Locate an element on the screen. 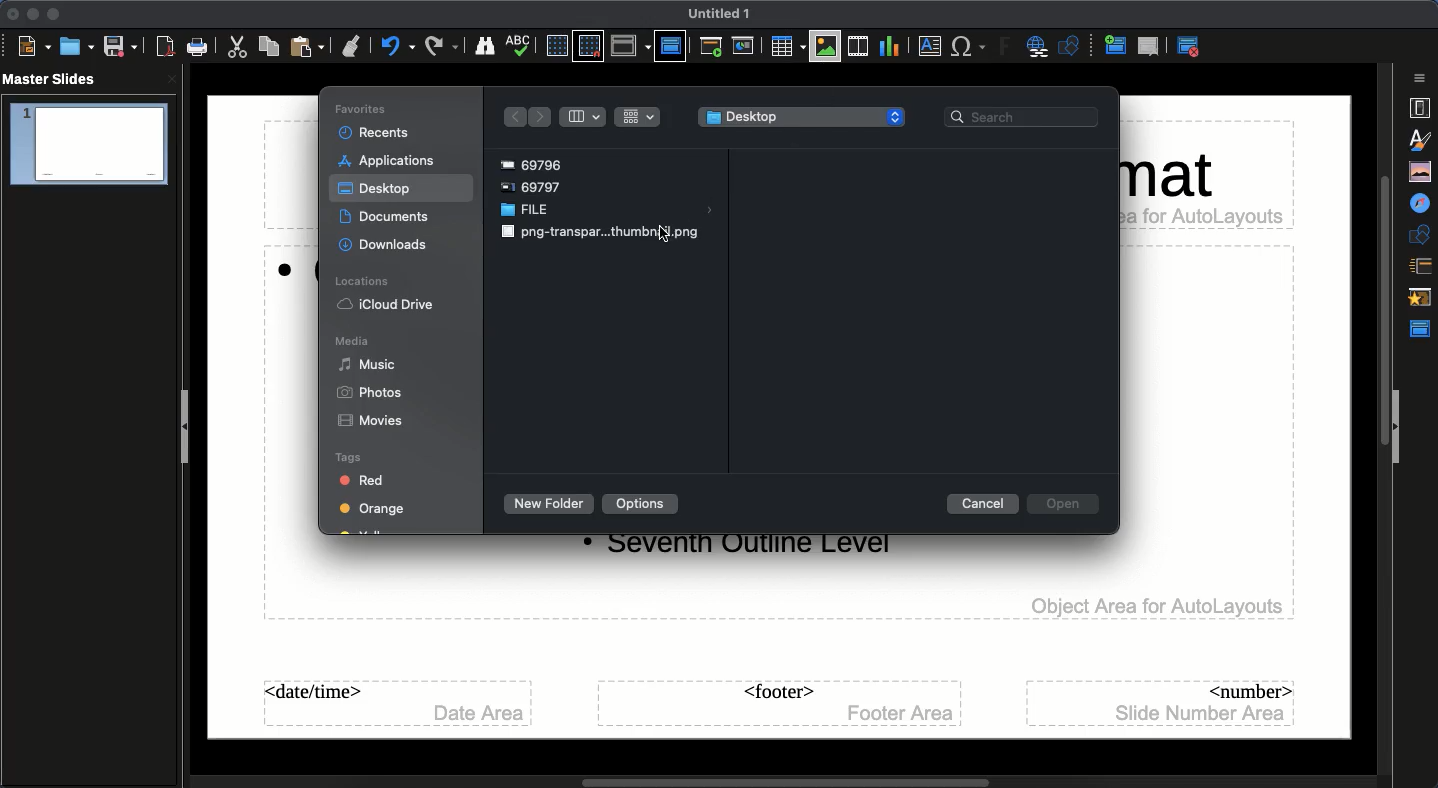 The height and width of the screenshot is (788, 1438). 69797 is located at coordinates (540, 186).